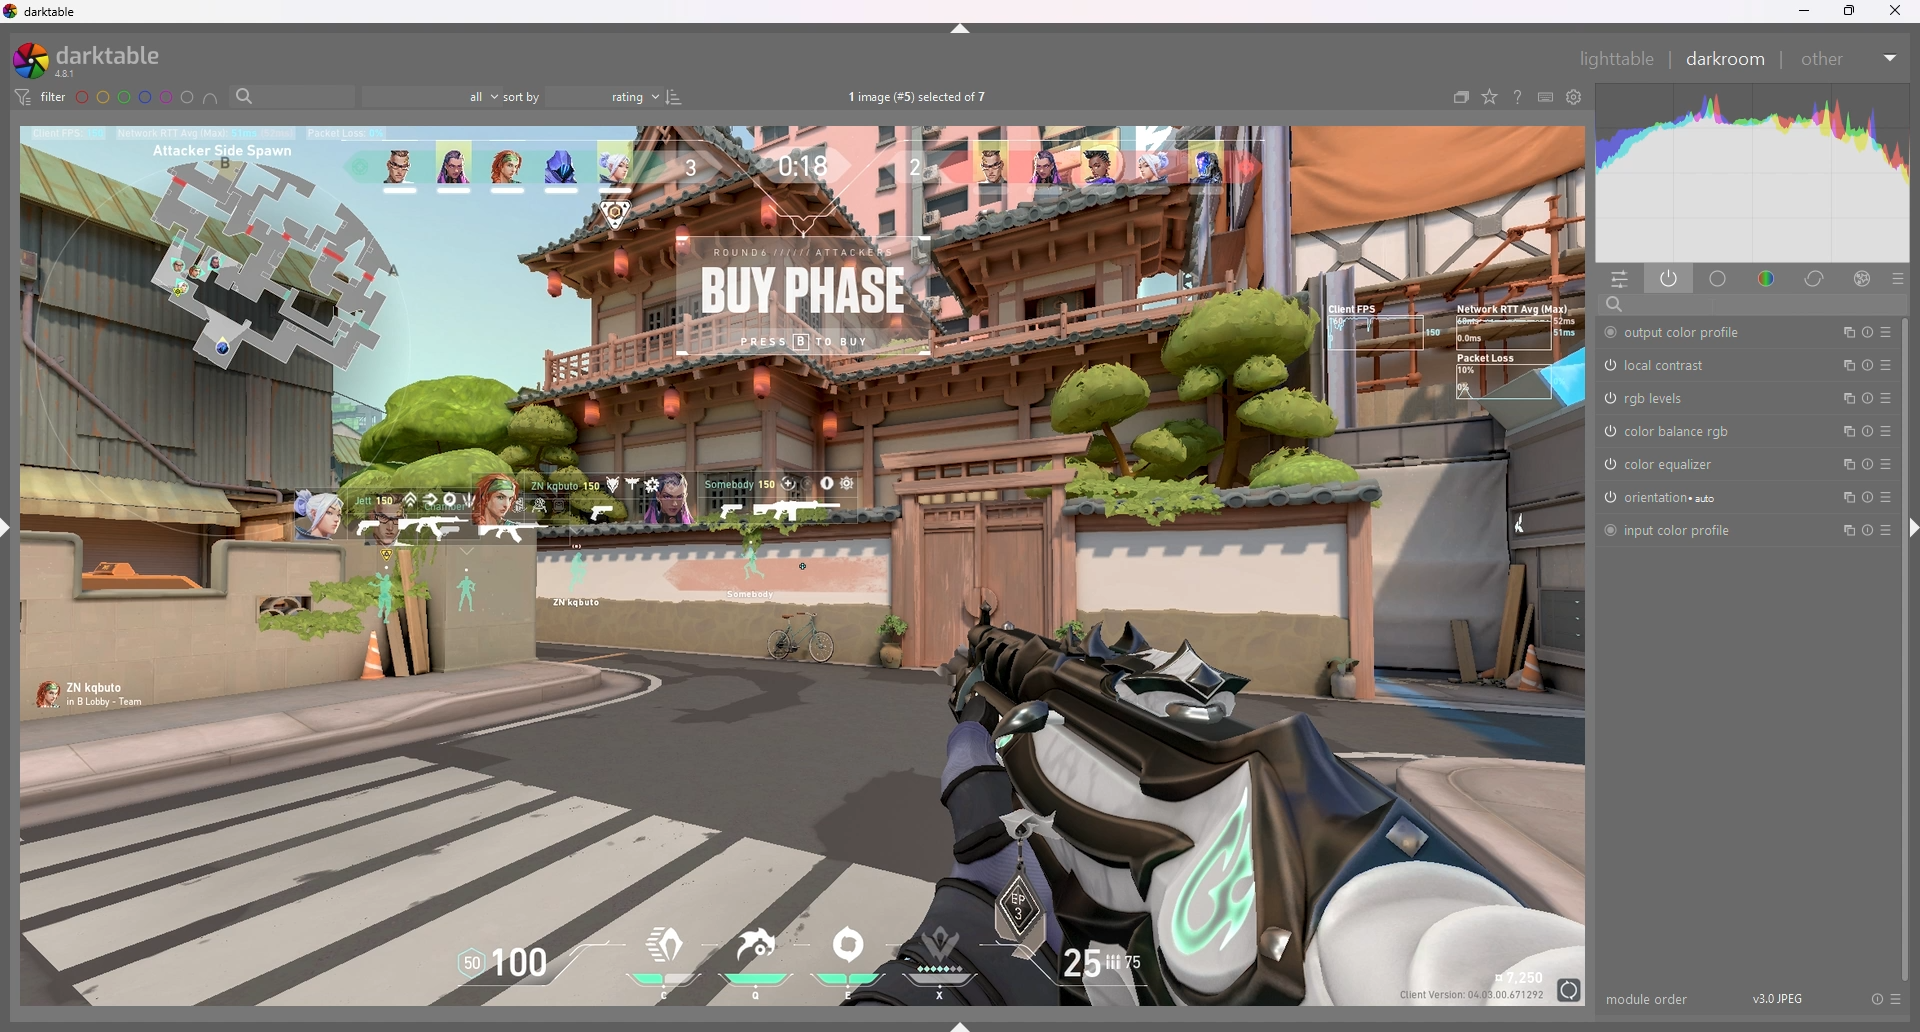 The height and width of the screenshot is (1032, 1920). Describe the element at coordinates (1670, 431) in the screenshot. I see `color balance rgb` at that location.